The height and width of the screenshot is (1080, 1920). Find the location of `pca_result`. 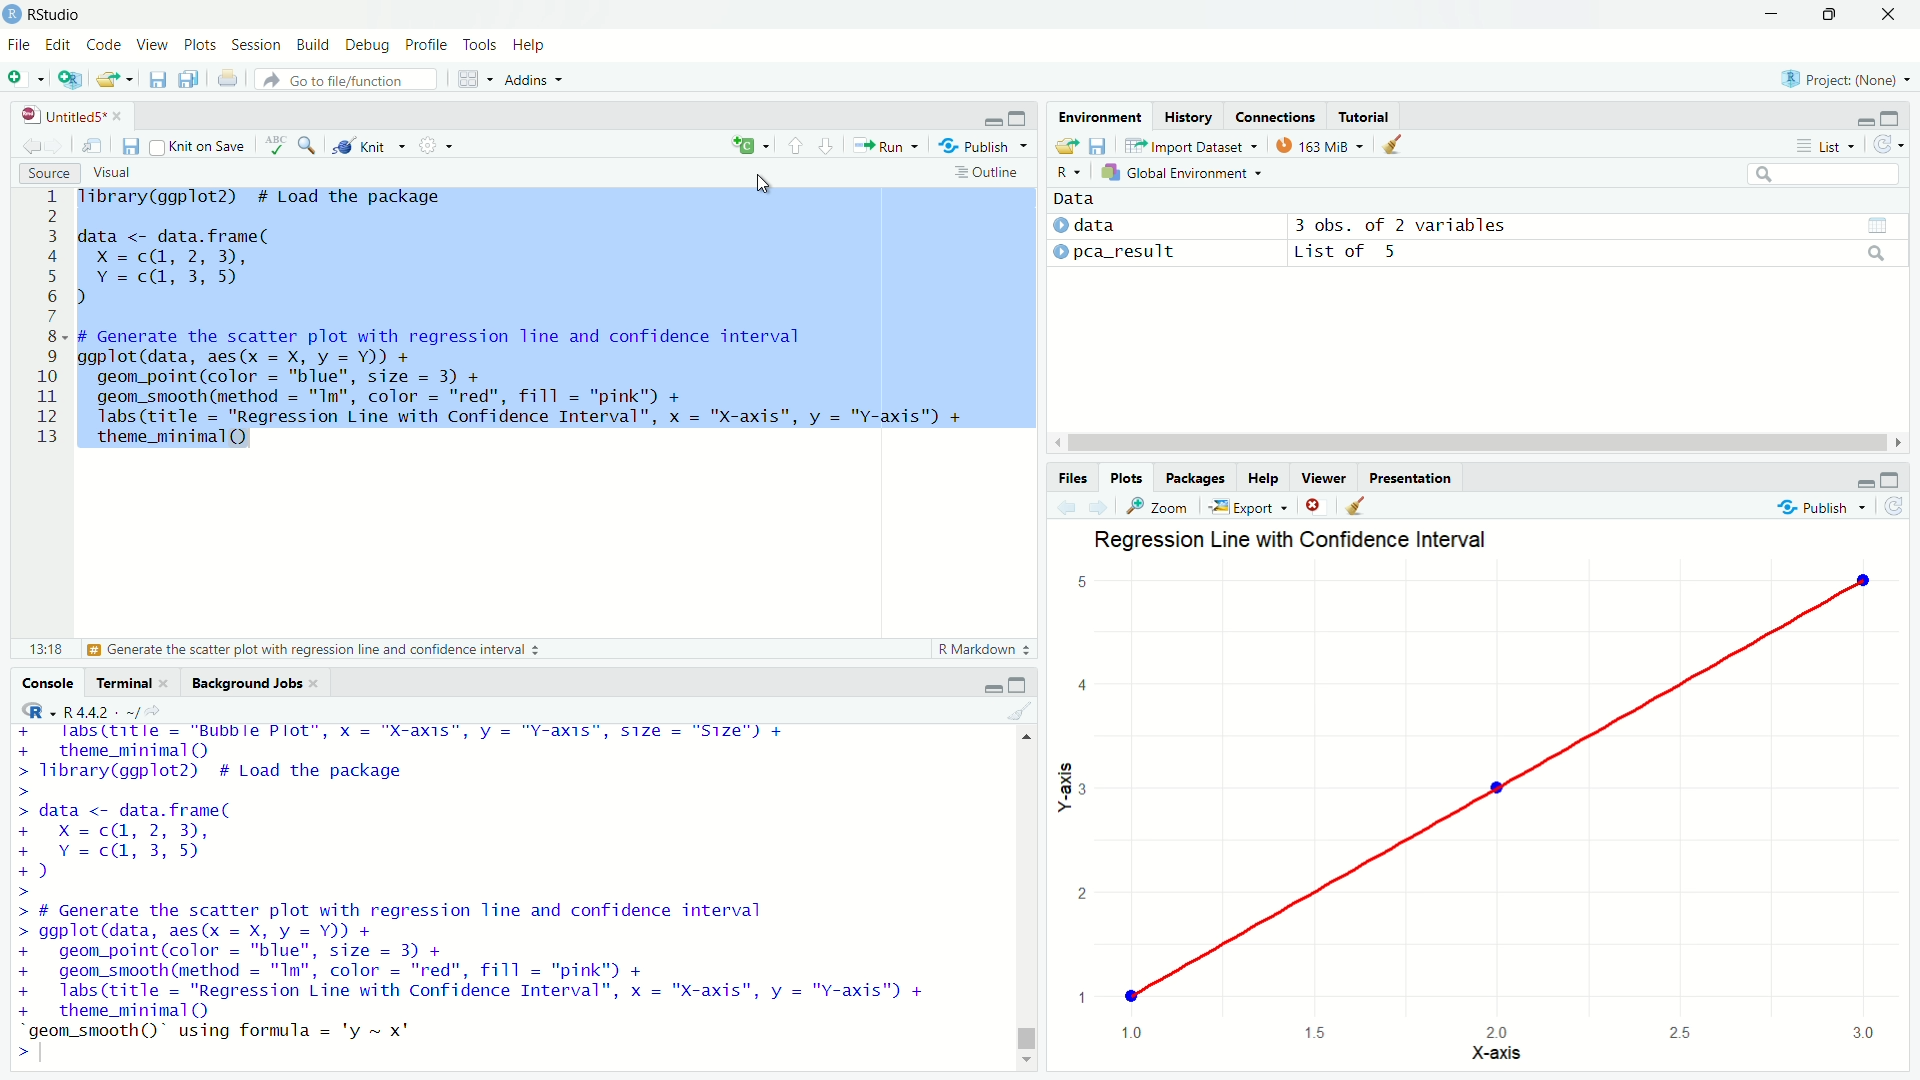

pca_result is located at coordinates (1127, 252).